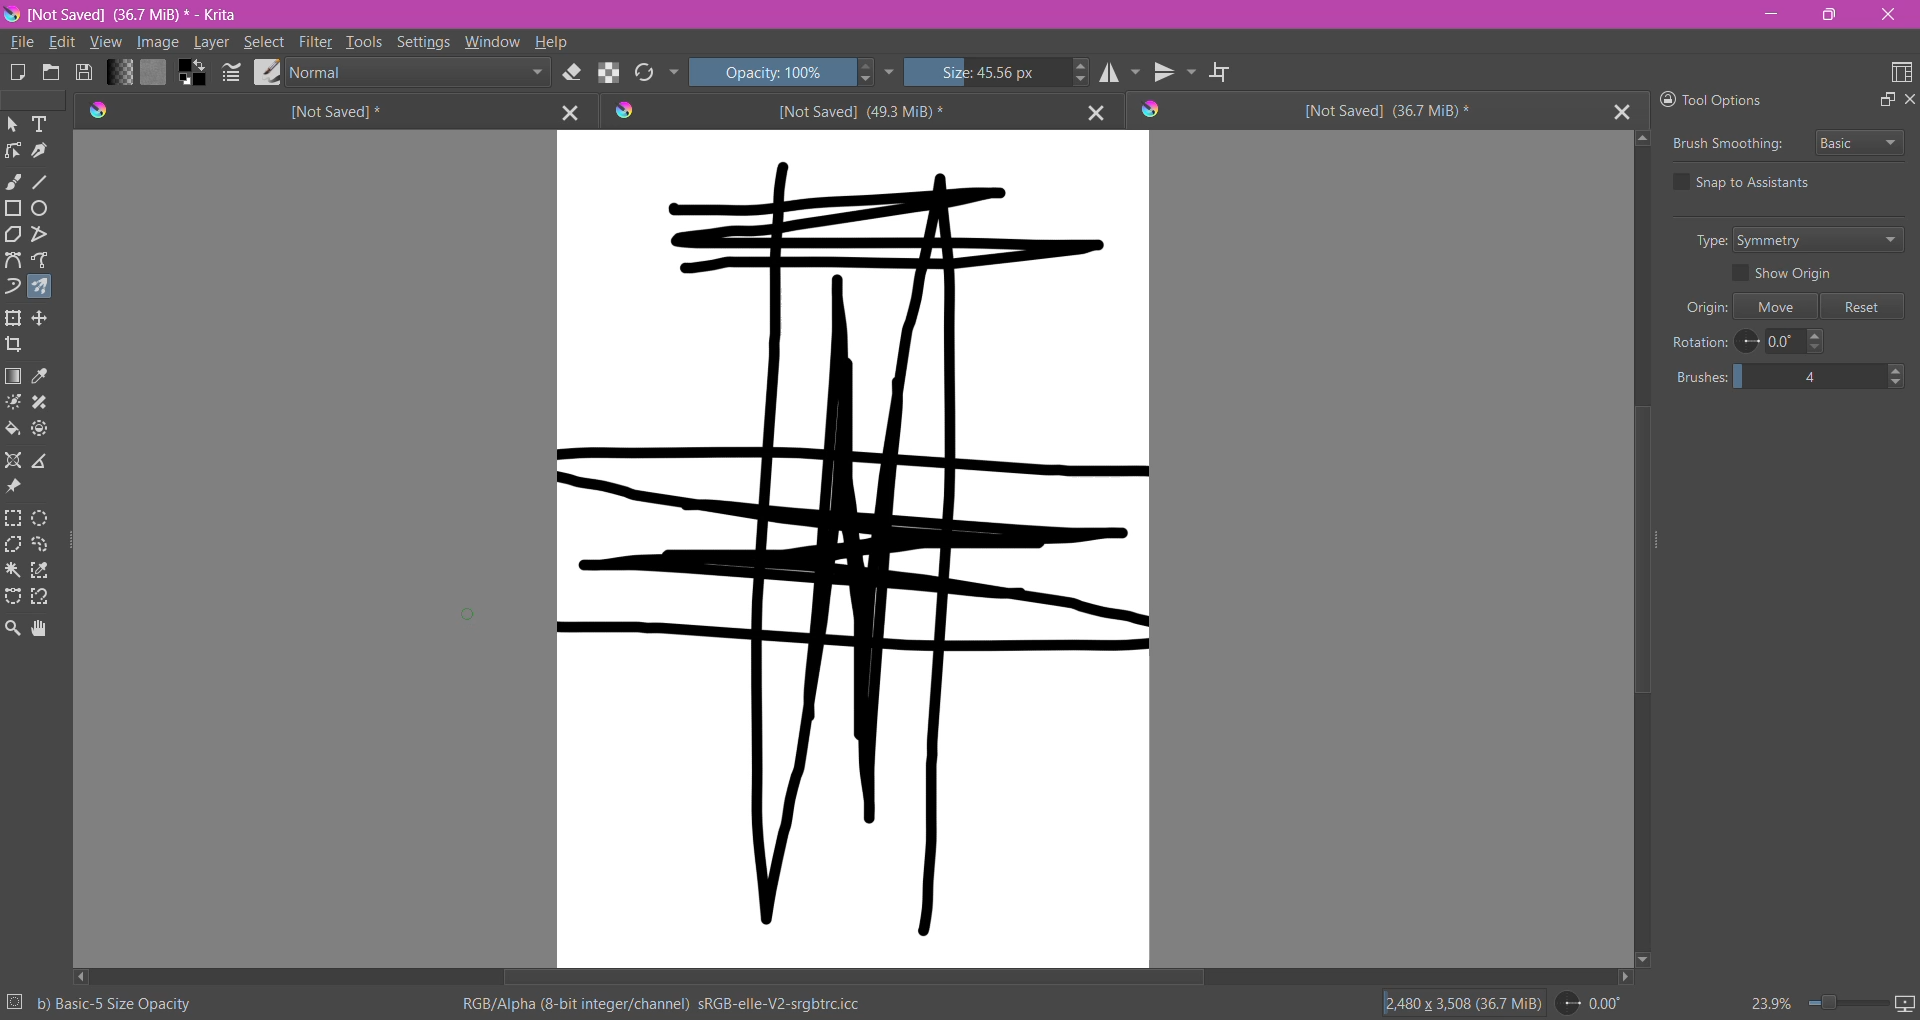 This screenshot has width=1920, height=1020. Describe the element at coordinates (1900, 73) in the screenshot. I see `Choose Workspace` at that location.